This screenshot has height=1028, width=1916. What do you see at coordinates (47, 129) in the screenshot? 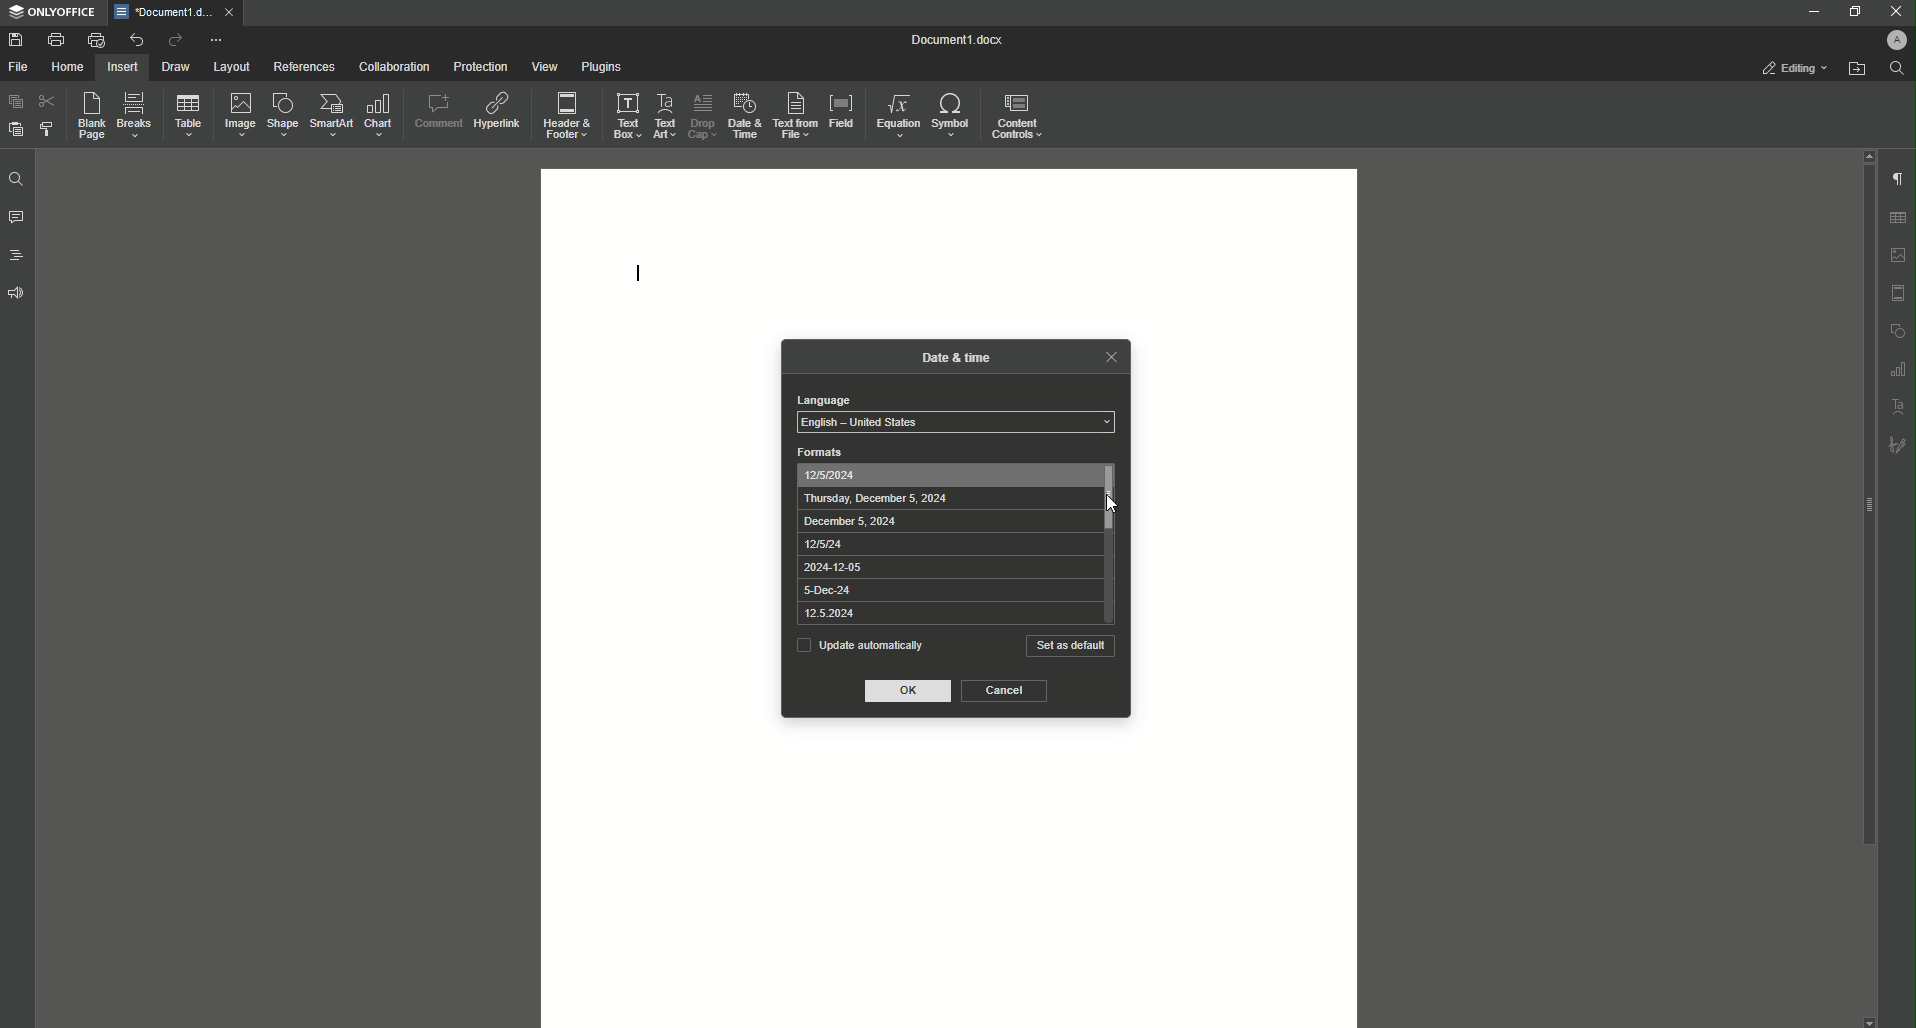
I see `Choose Style` at bounding box center [47, 129].